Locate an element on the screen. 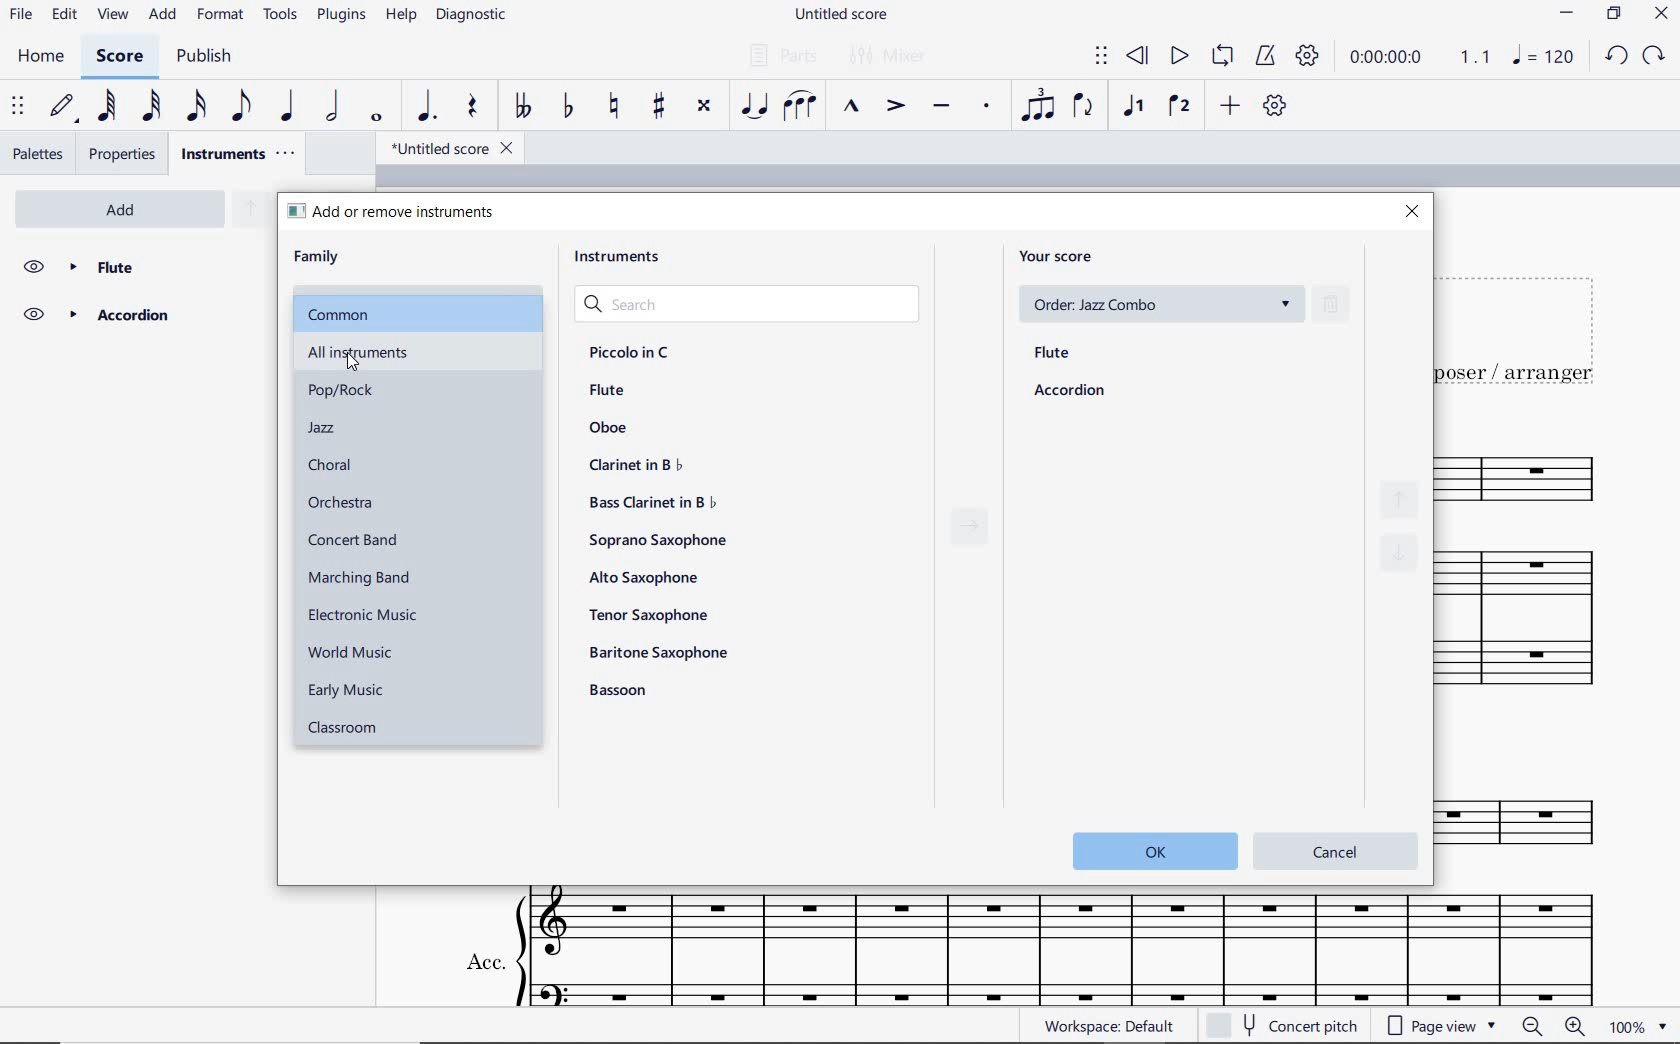  file name is located at coordinates (444, 147).